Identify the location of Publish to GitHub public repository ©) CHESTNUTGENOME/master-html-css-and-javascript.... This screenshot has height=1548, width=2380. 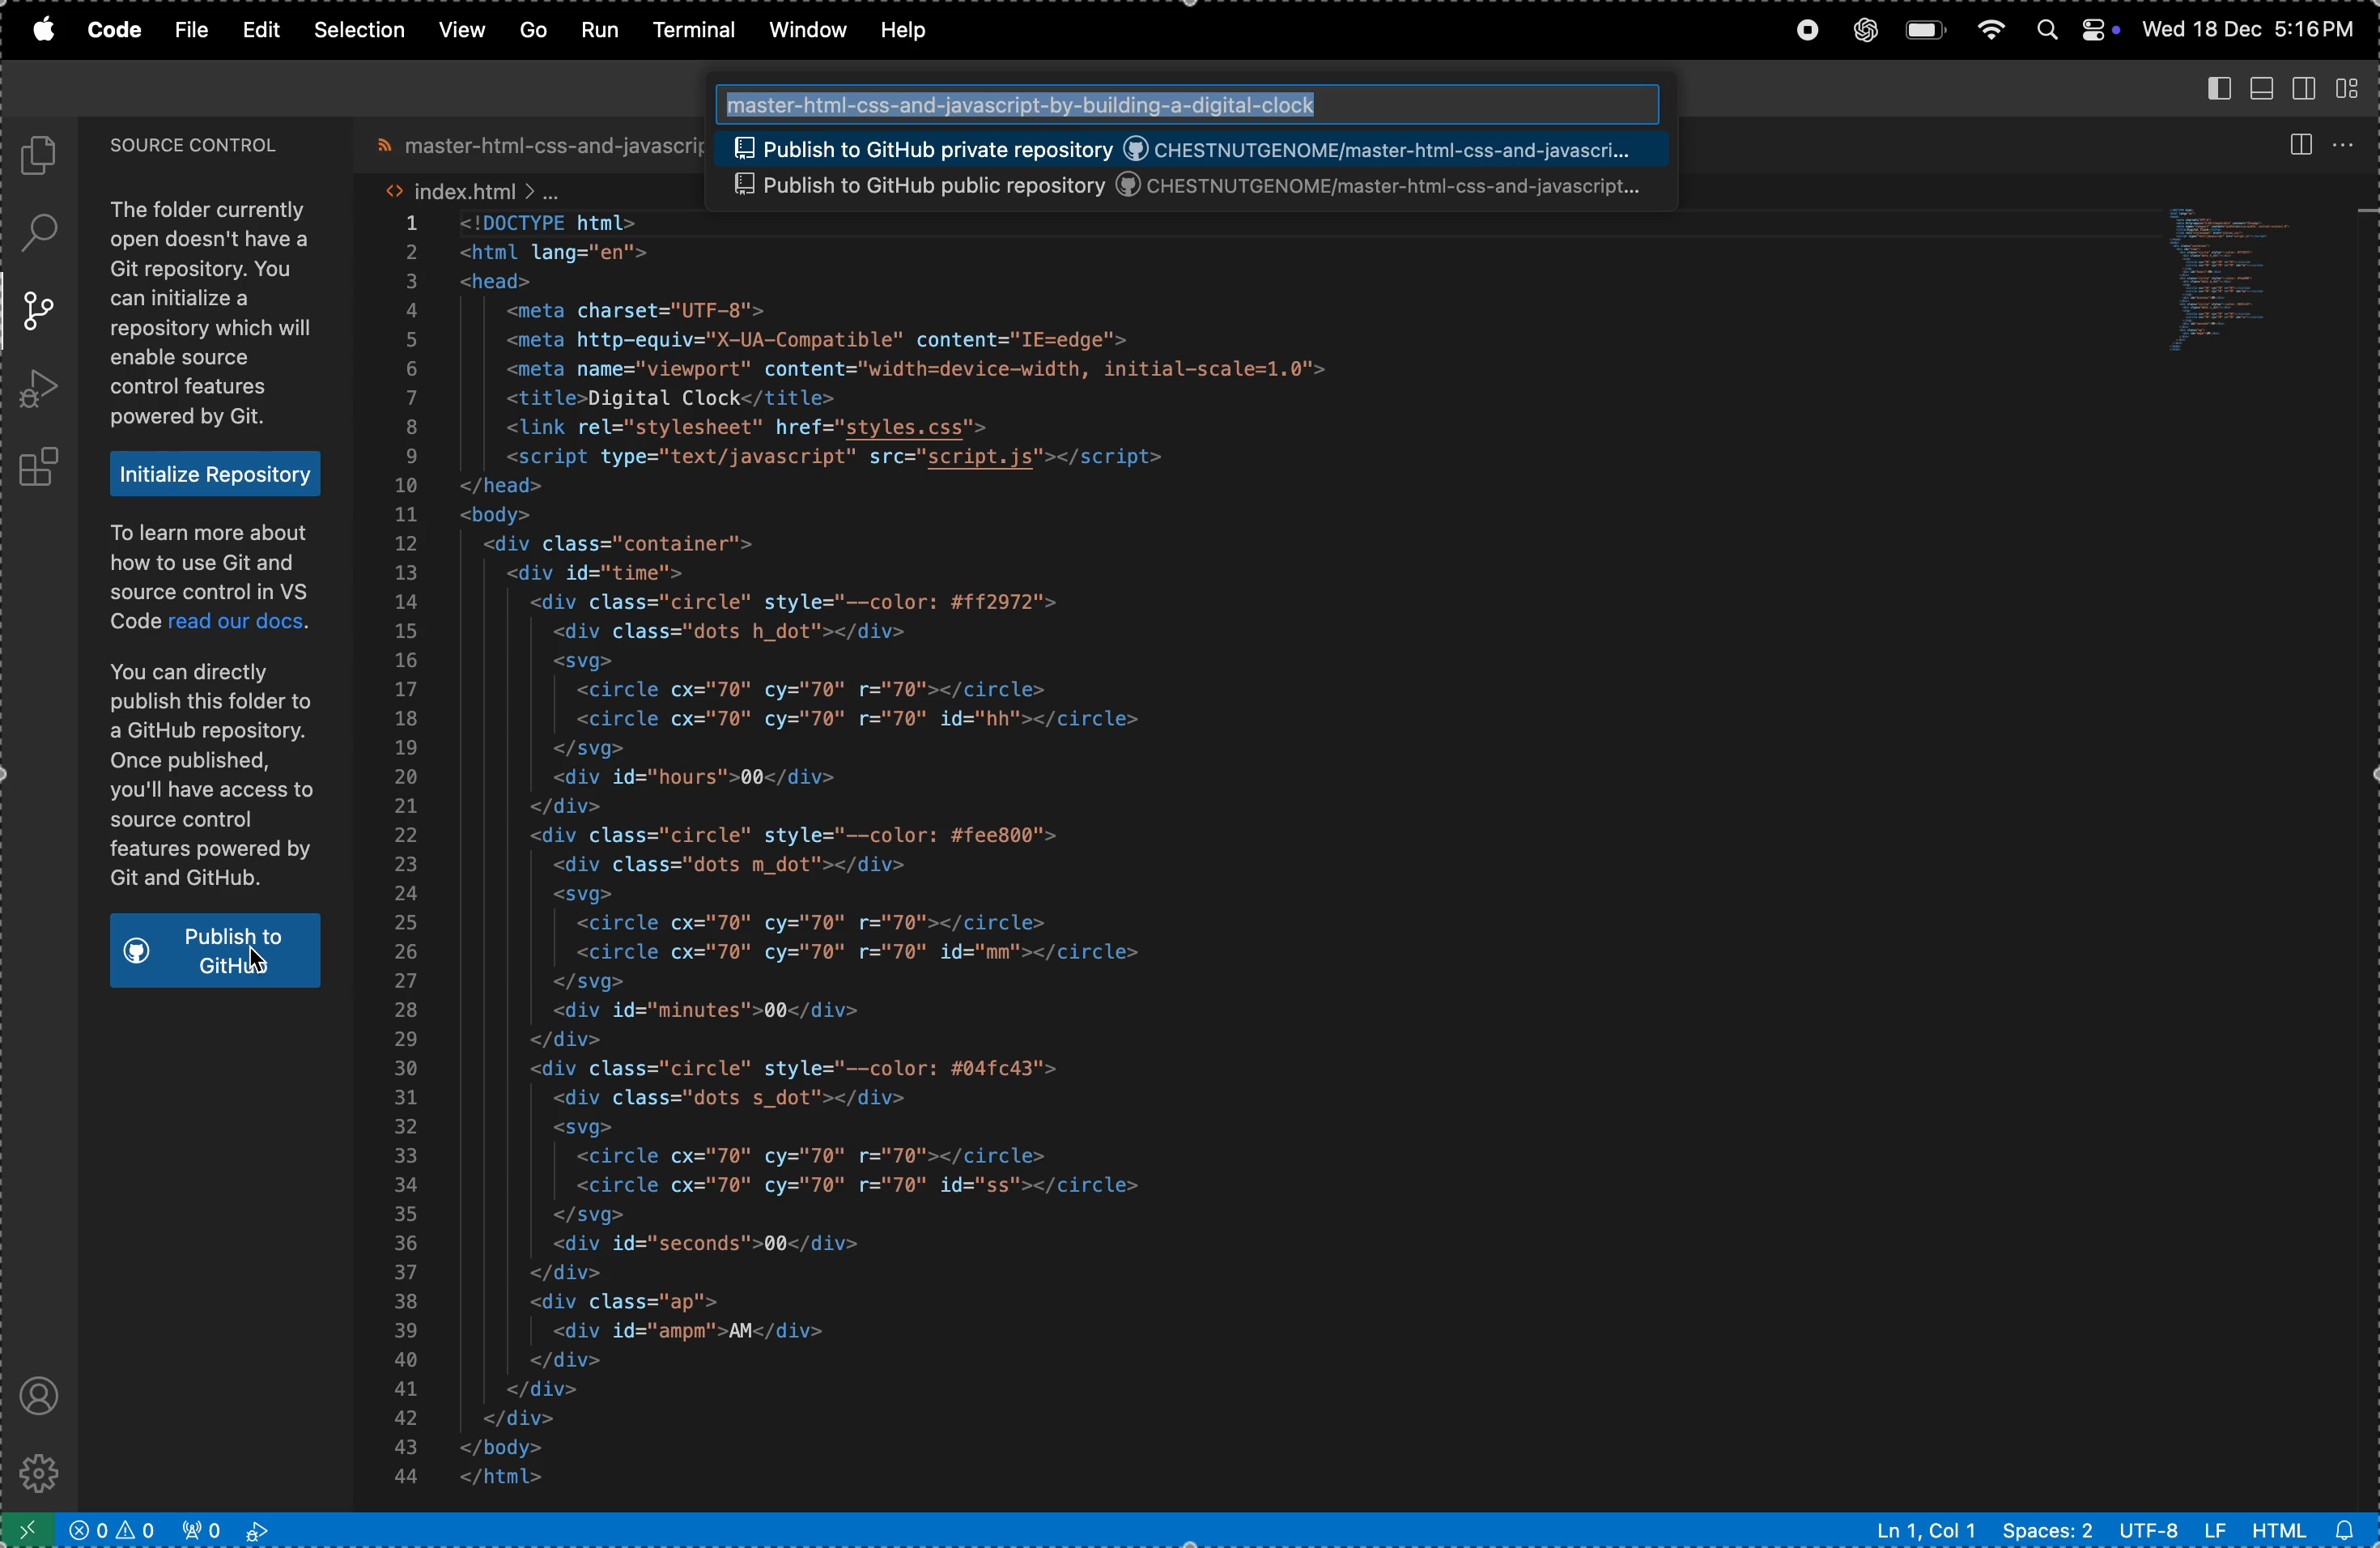
(1183, 185).